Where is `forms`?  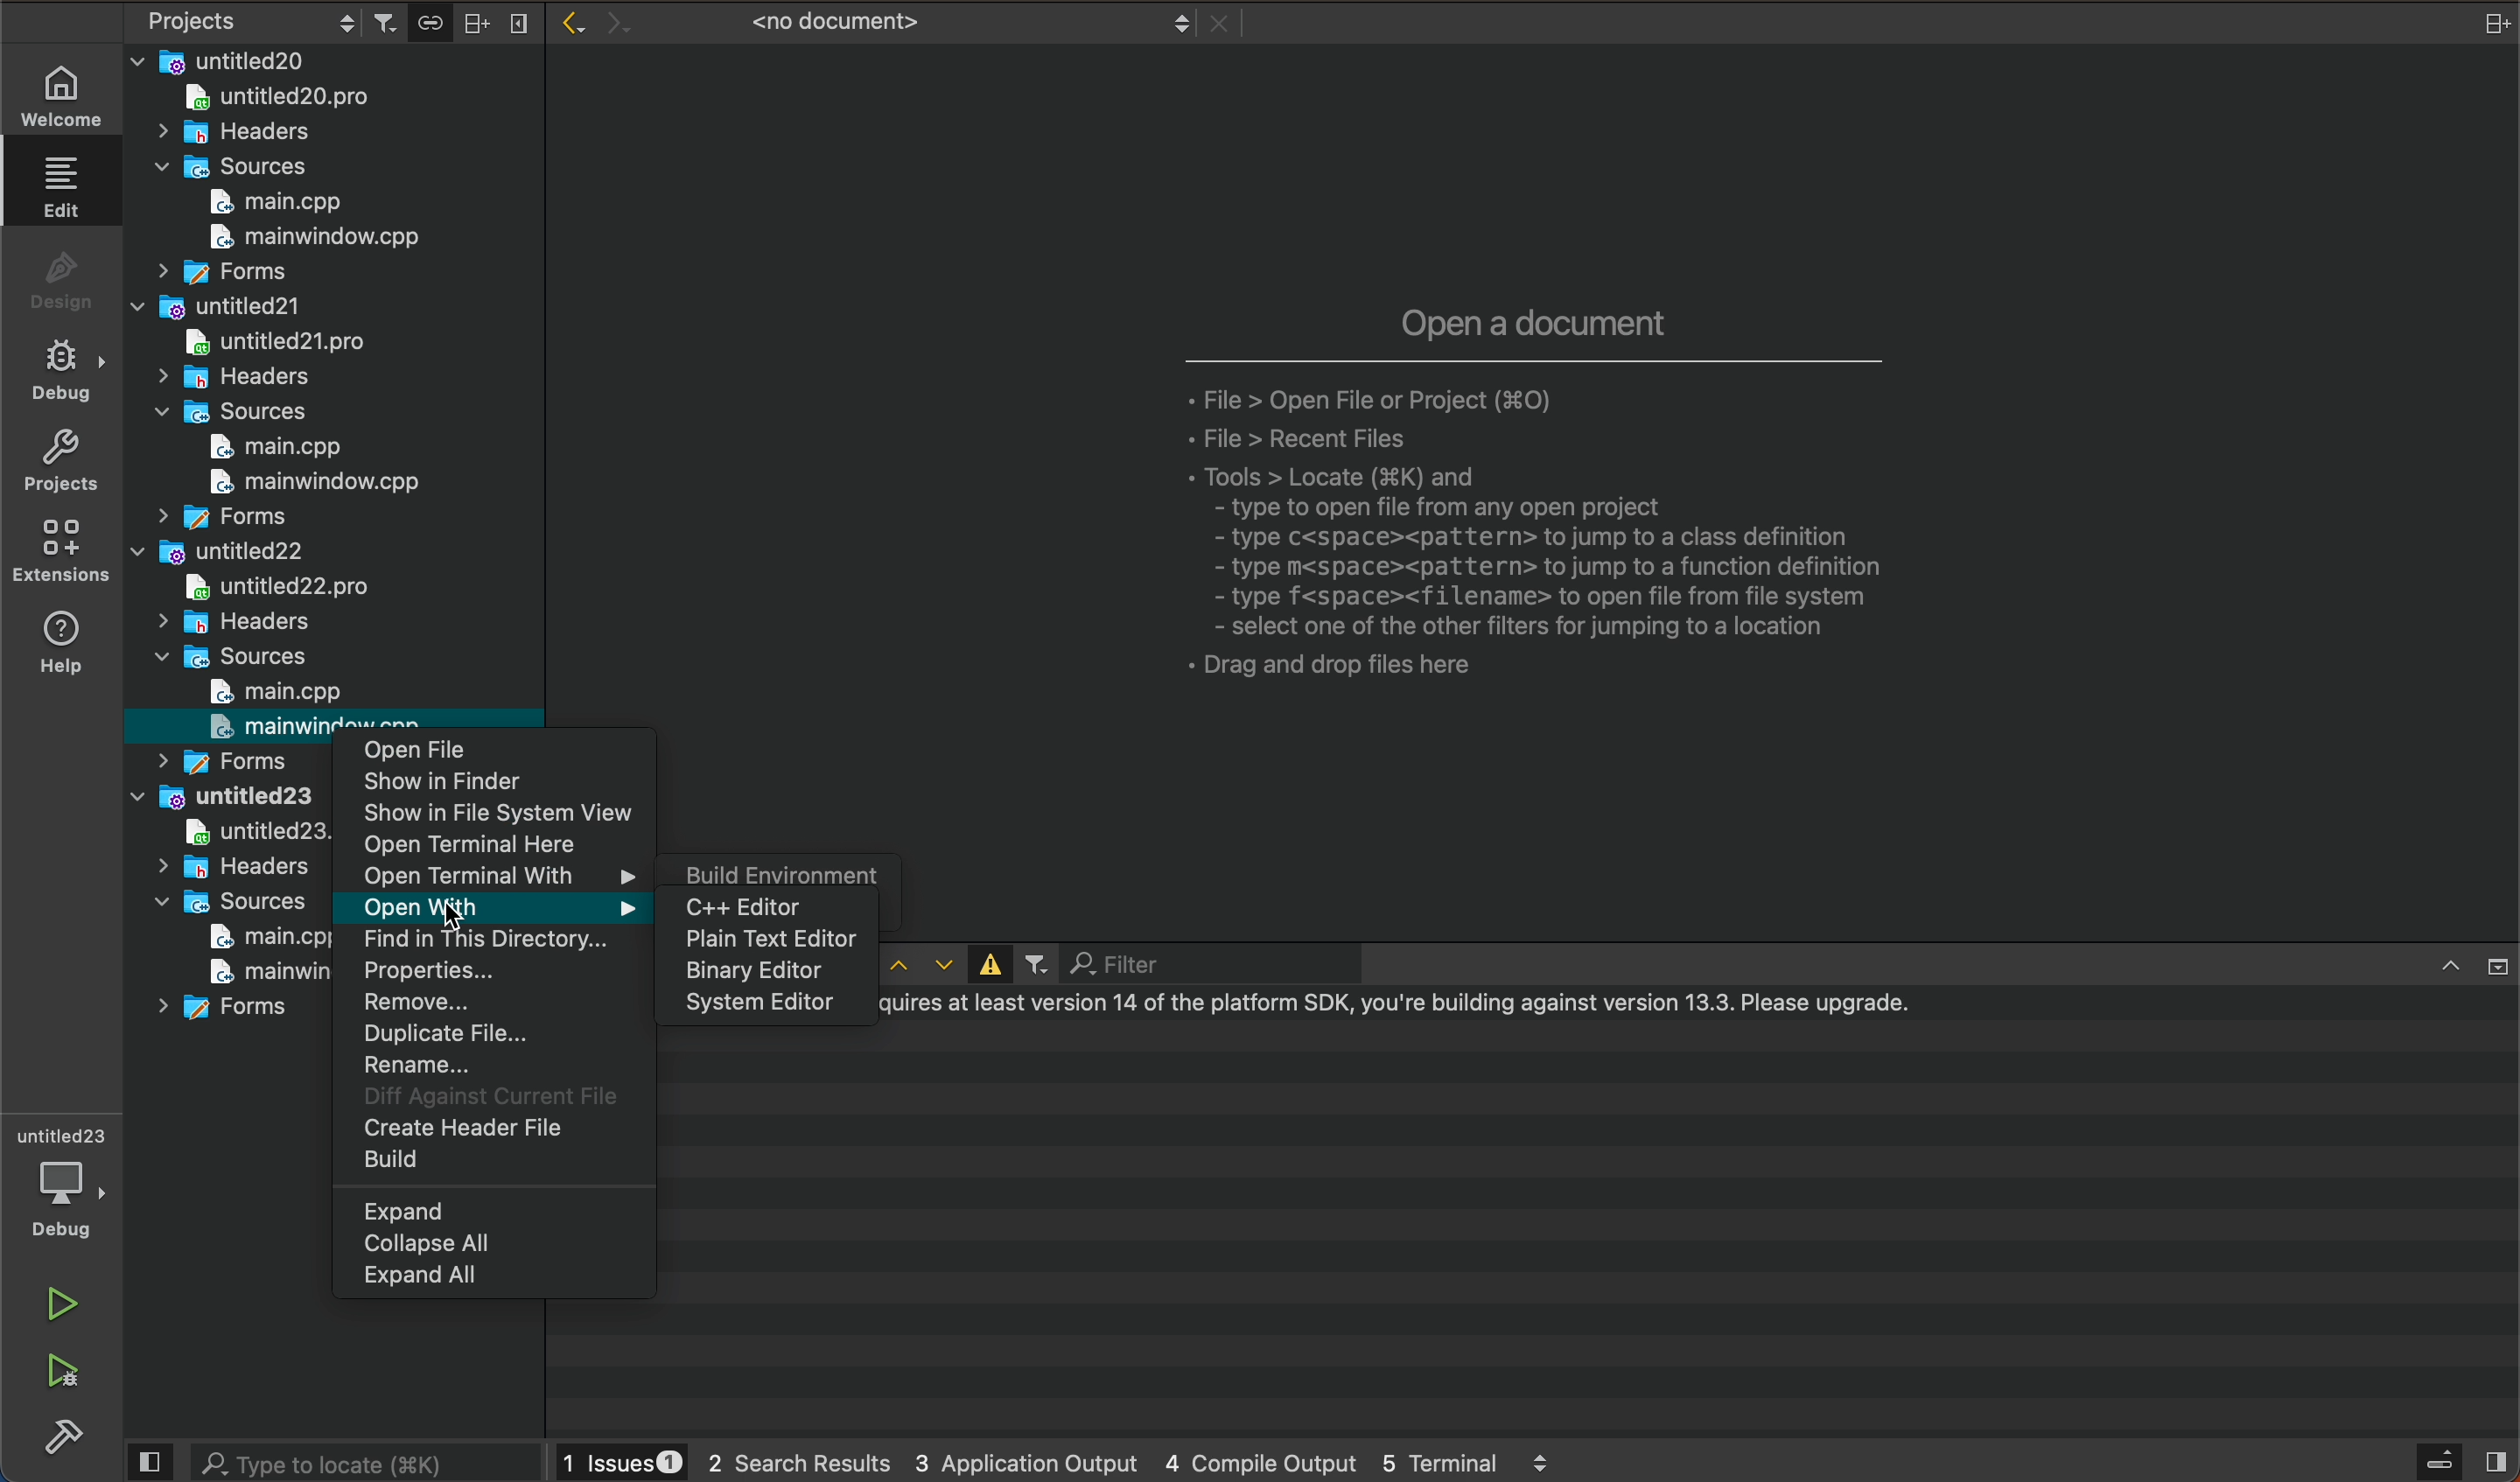
forms is located at coordinates (218, 272).